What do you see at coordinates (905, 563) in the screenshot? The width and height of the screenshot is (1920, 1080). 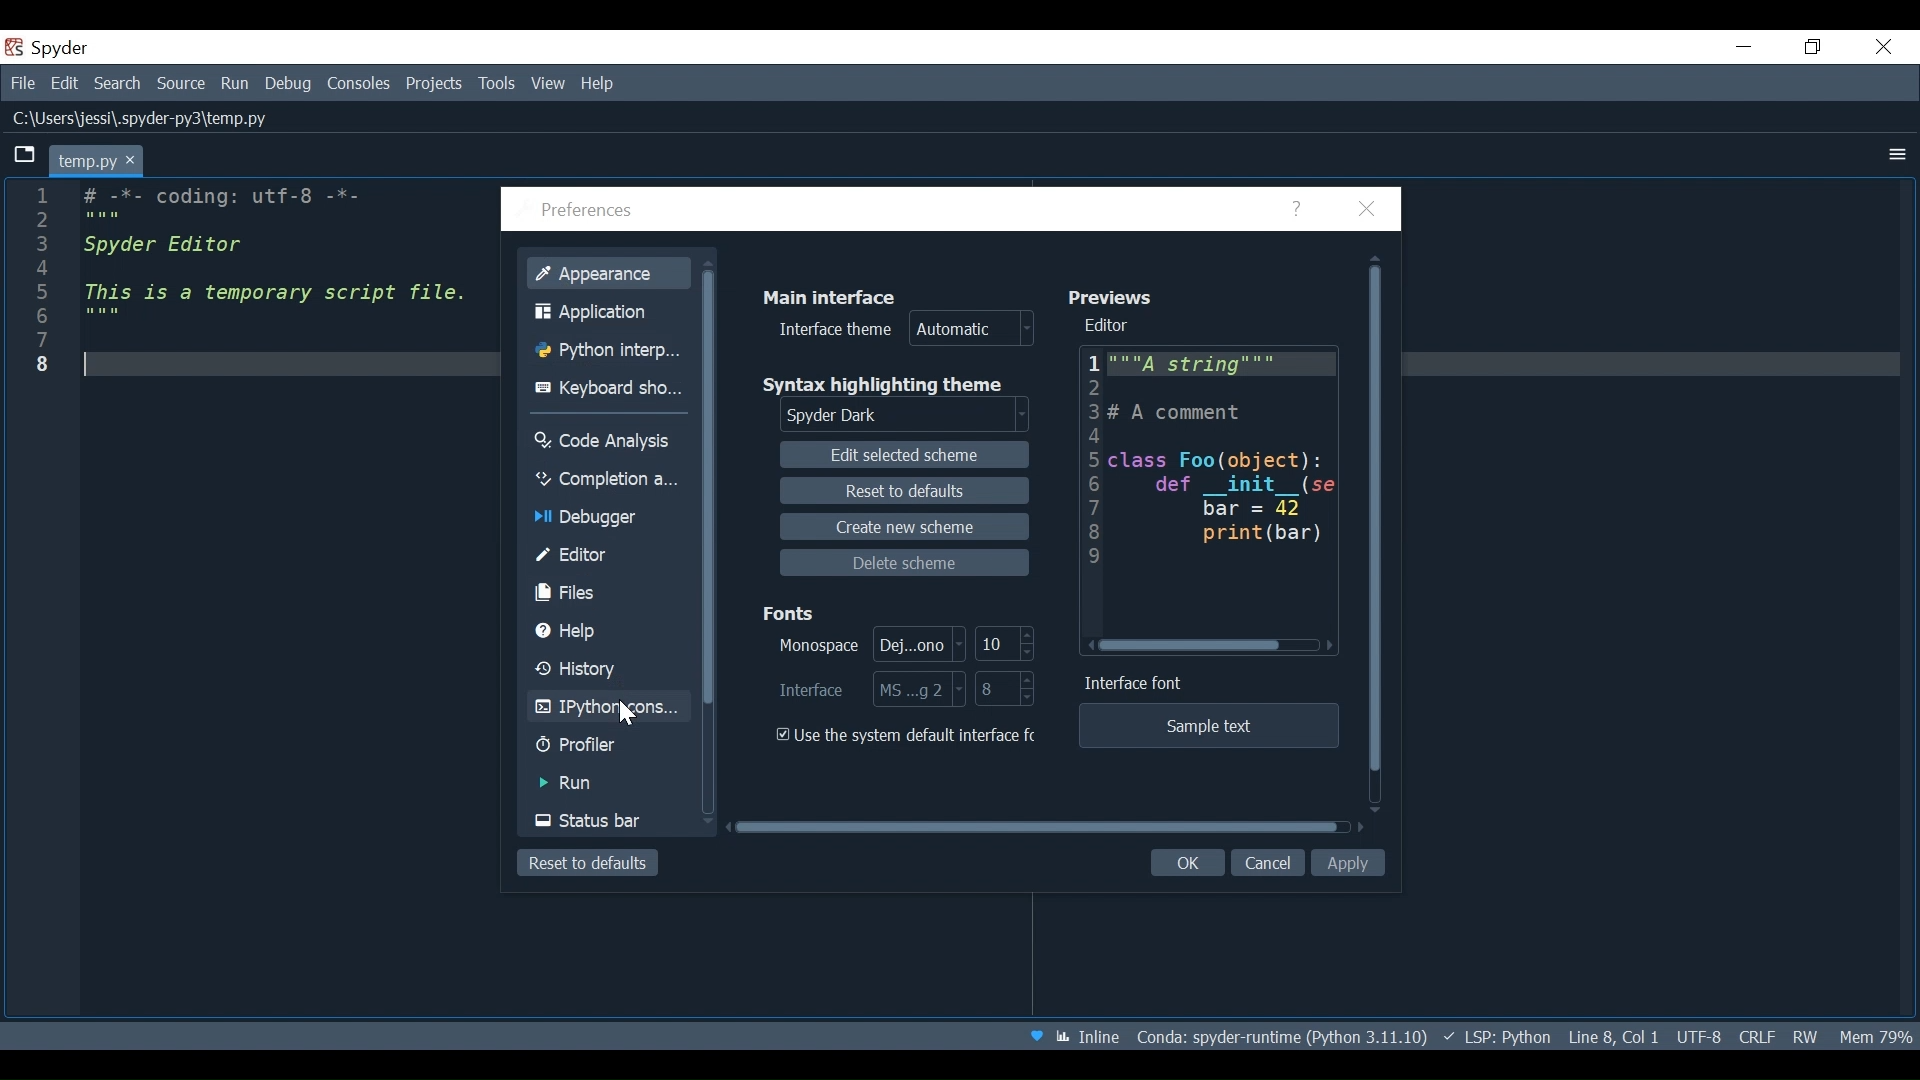 I see `Delete Scheme` at bounding box center [905, 563].